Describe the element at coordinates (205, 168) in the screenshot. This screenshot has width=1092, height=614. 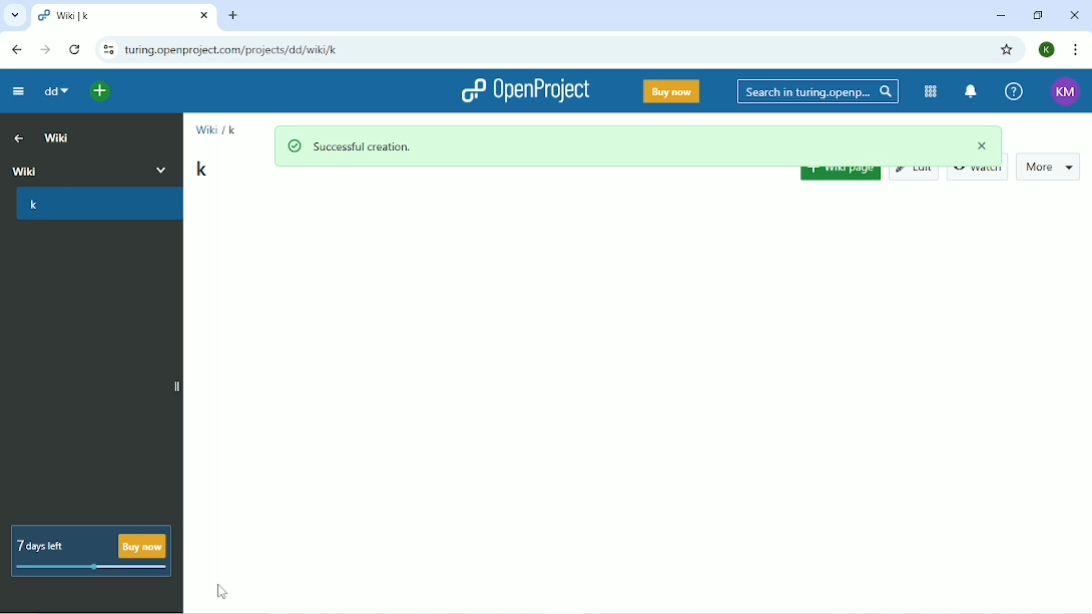
I see `k` at that location.